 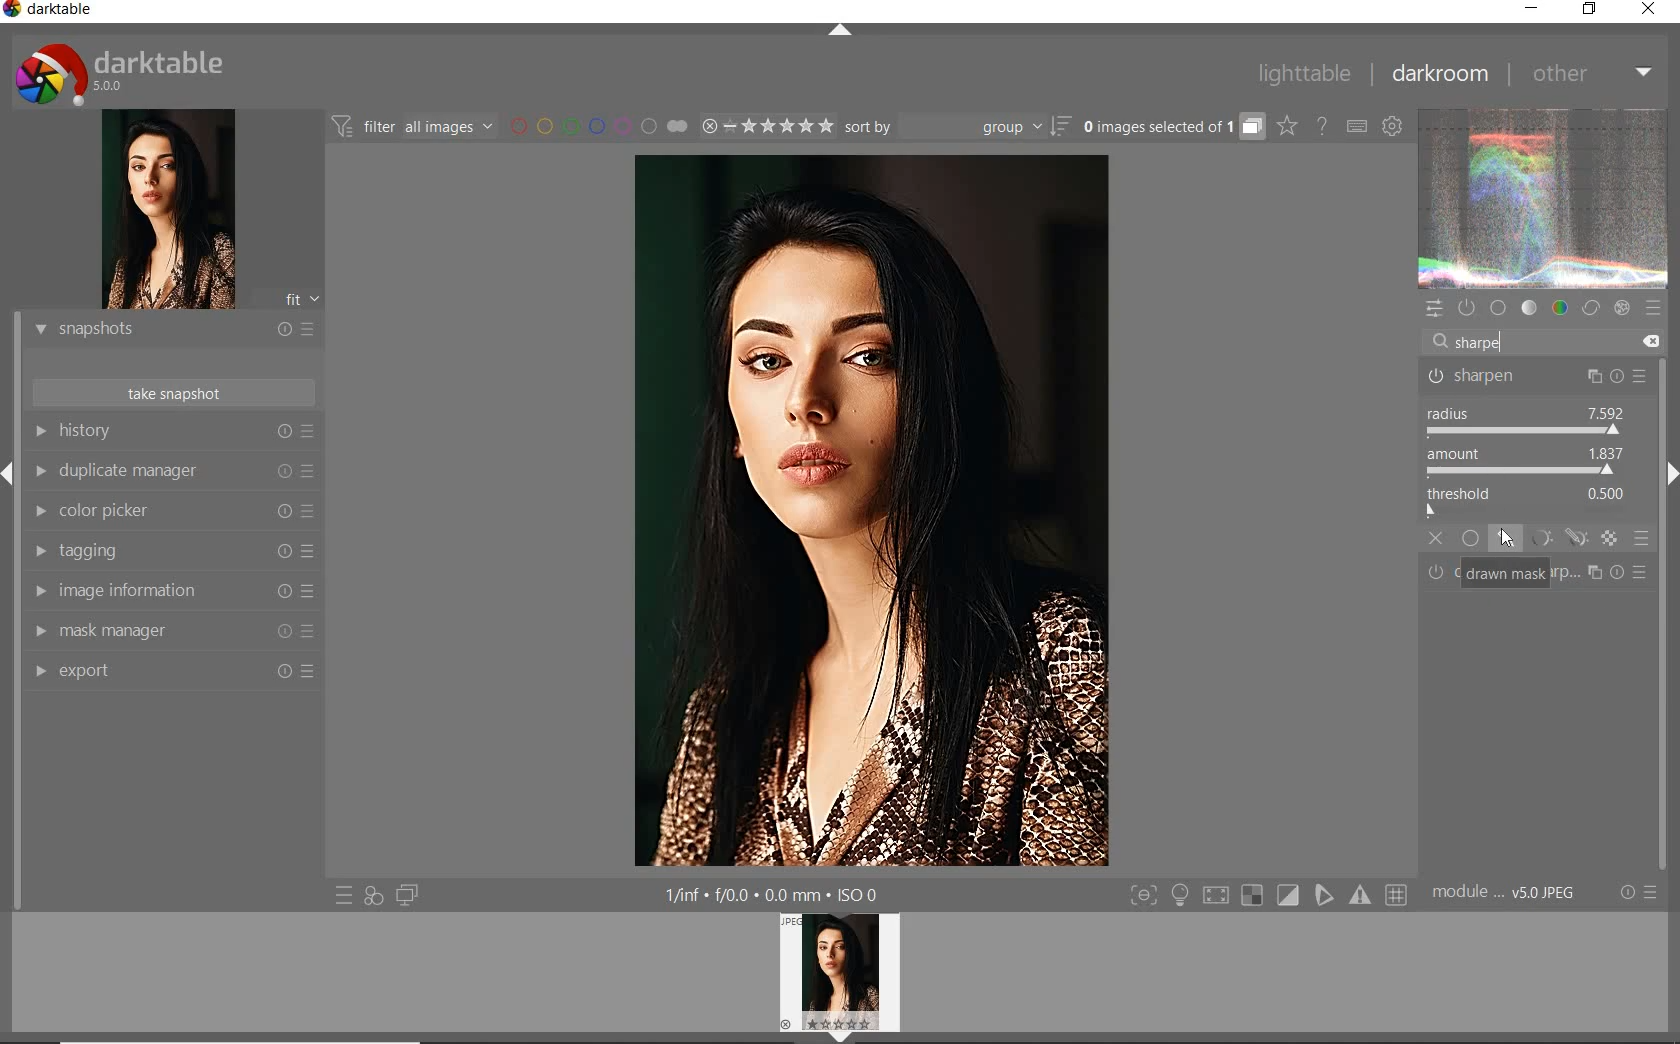 What do you see at coordinates (1321, 125) in the screenshot?
I see `enable online help` at bounding box center [1321, 125].